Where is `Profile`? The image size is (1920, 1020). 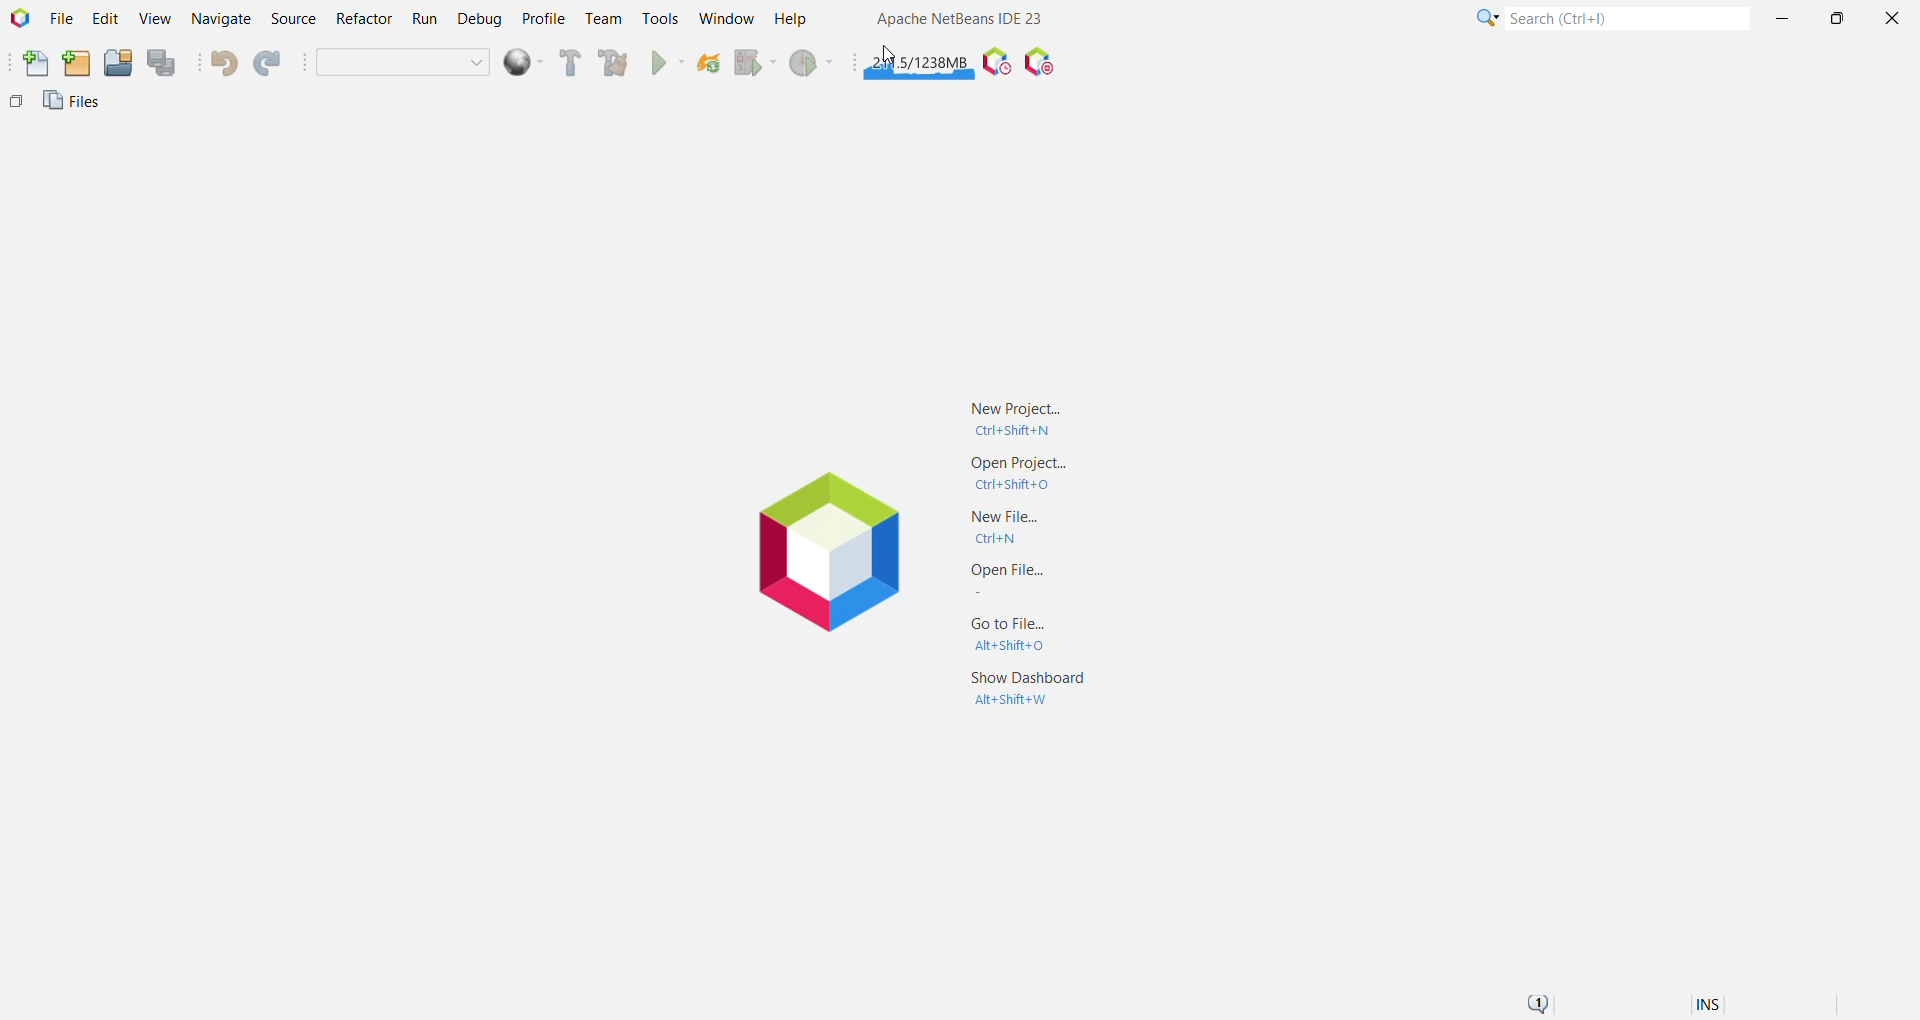 Profile is located at coordinates (544, 18).